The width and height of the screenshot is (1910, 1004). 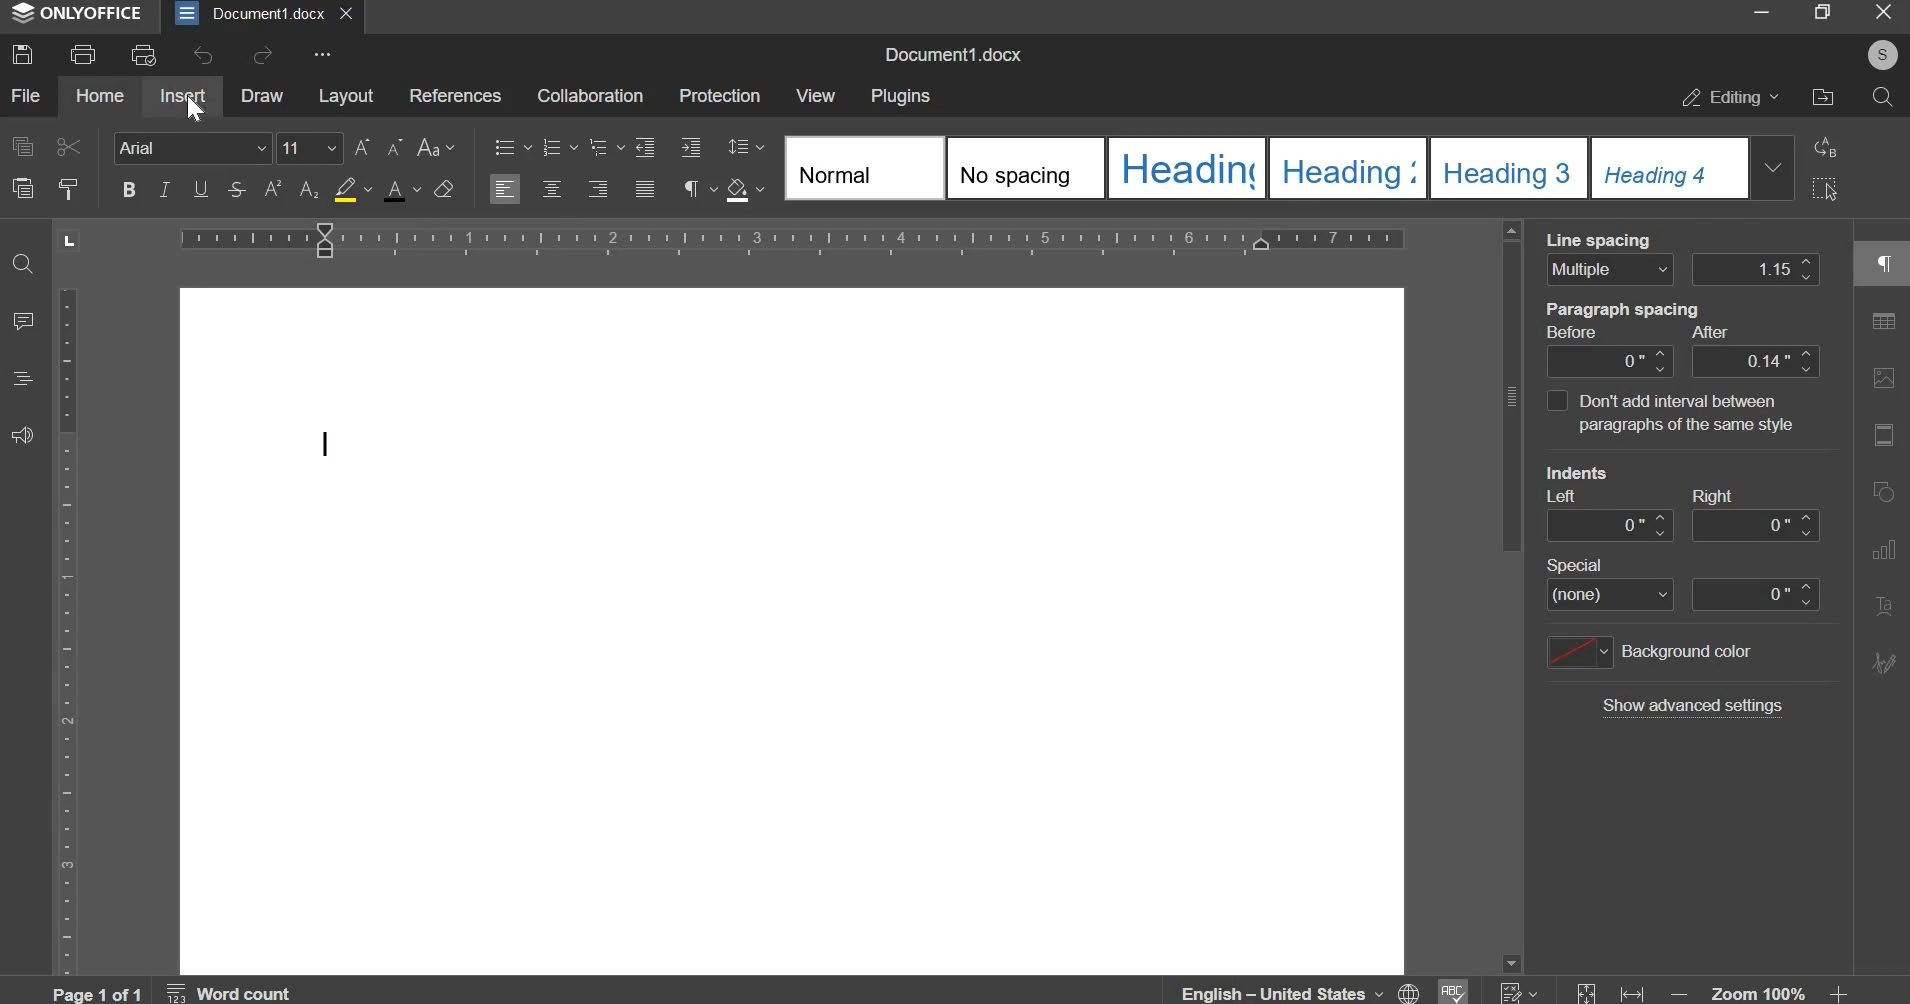 What do you see at coordinates (1581, 478) in the screenshot?
I see `indents` at bounding box center [1581, 478].